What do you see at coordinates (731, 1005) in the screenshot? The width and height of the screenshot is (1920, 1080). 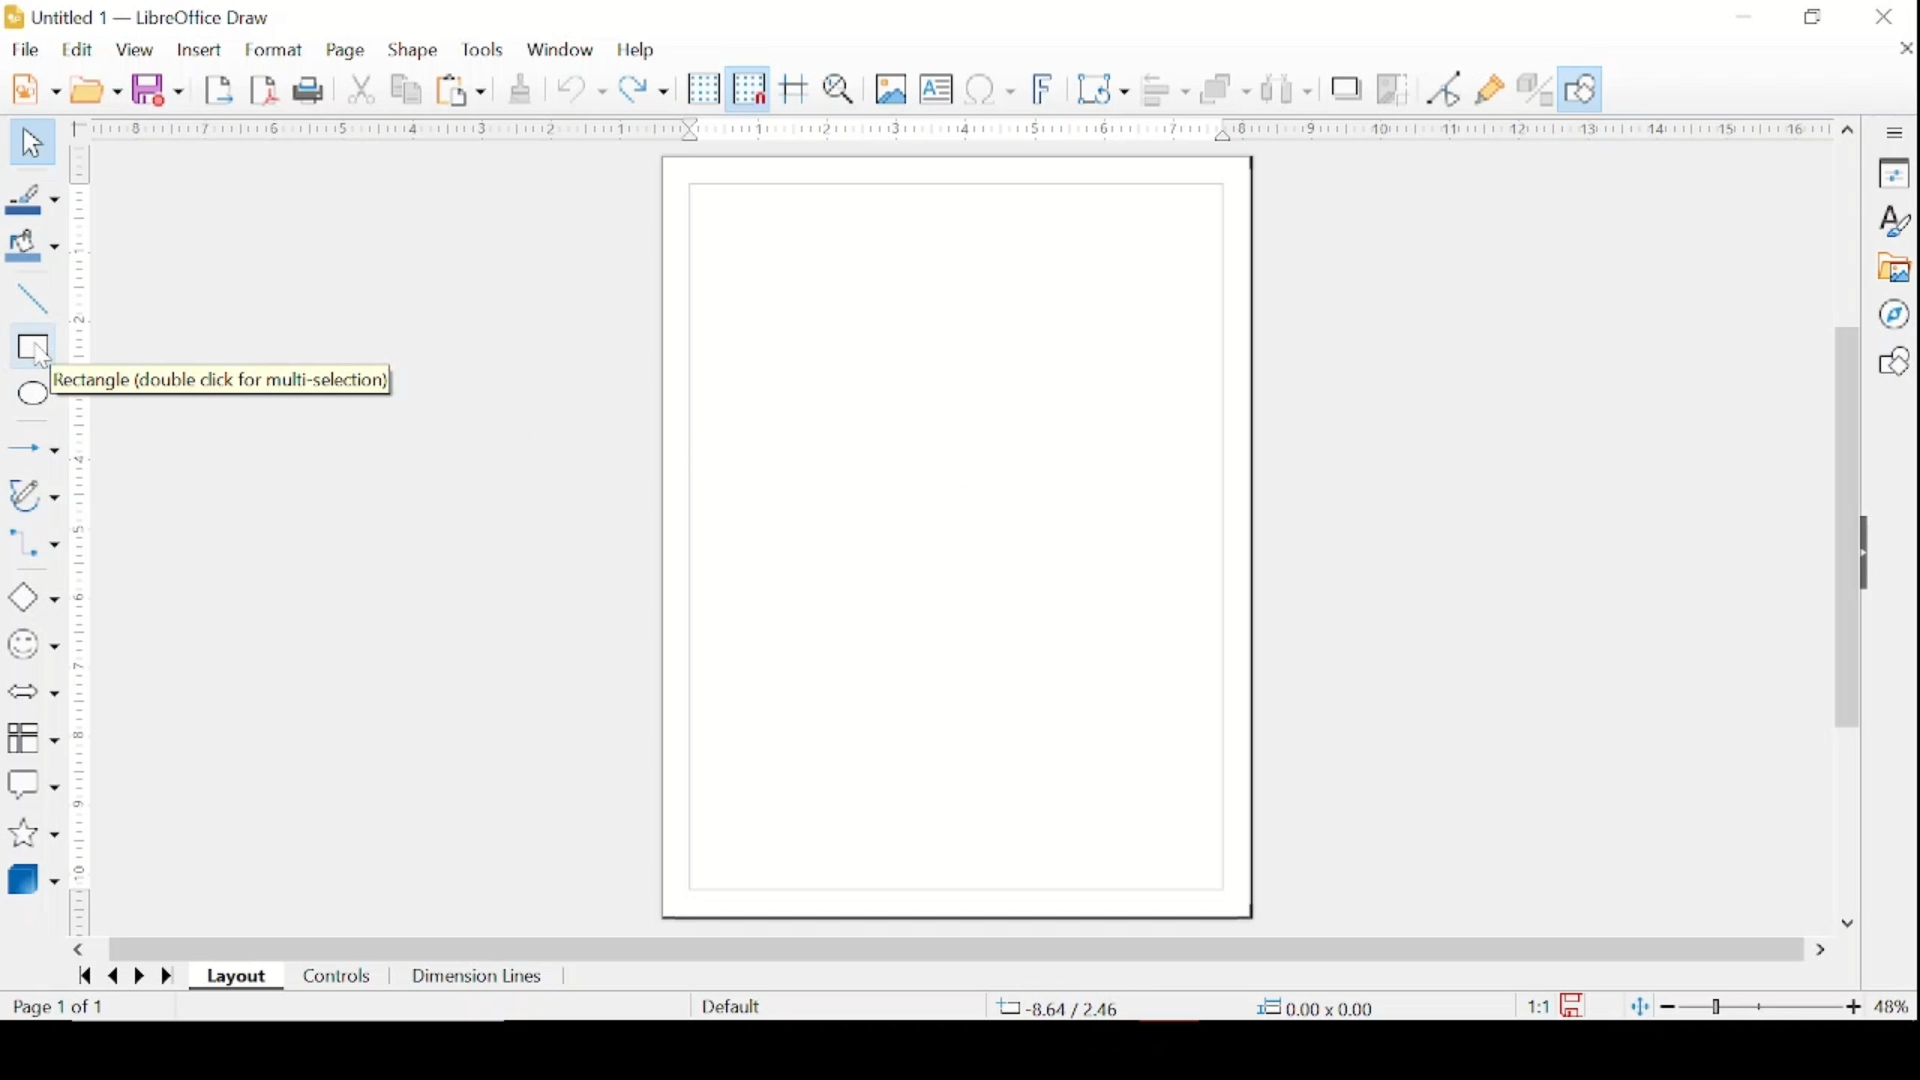 I see `default` at bounding box center [731, 1005].